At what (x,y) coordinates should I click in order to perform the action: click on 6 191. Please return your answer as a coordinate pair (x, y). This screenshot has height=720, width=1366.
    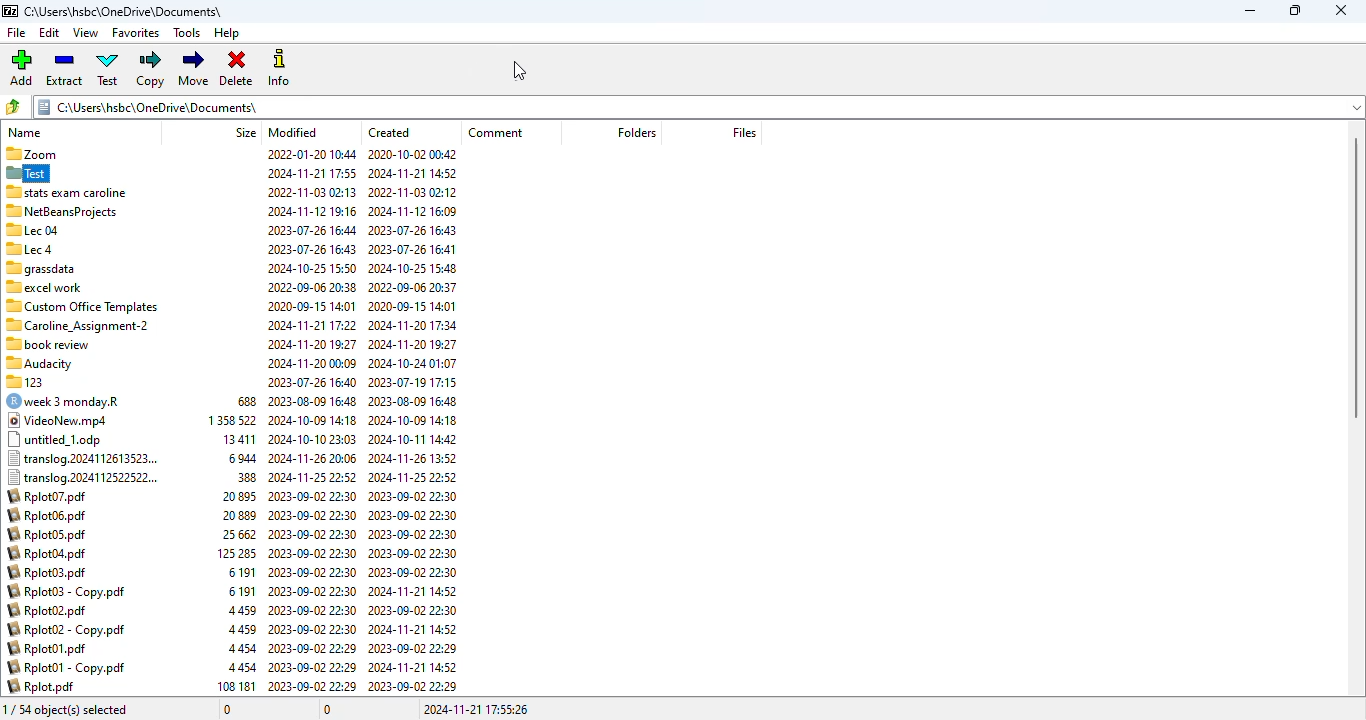
    Looking at the image, I should click on (242, 590).